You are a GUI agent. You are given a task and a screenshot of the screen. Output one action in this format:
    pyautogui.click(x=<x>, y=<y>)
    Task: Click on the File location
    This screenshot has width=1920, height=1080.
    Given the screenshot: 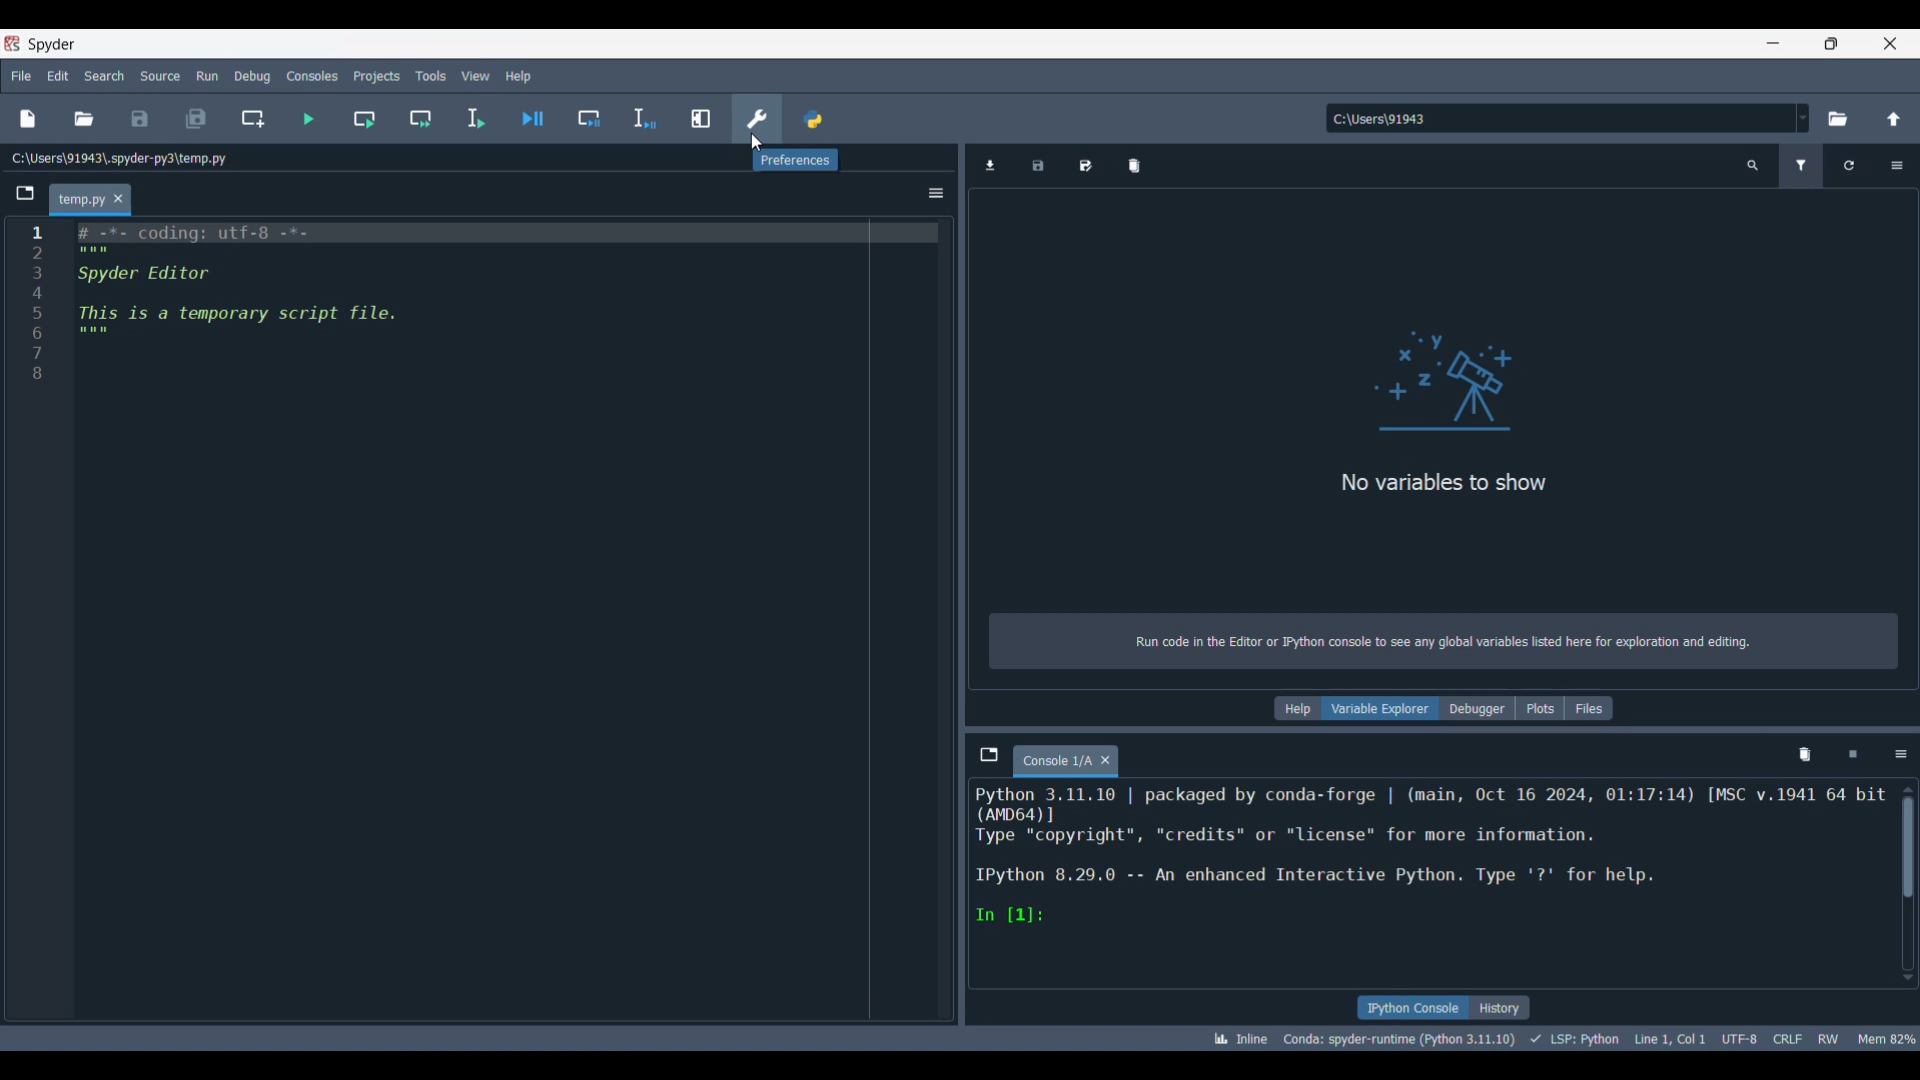 What is the action you would take?
    pyautogui.click(x=120, y=158)
    